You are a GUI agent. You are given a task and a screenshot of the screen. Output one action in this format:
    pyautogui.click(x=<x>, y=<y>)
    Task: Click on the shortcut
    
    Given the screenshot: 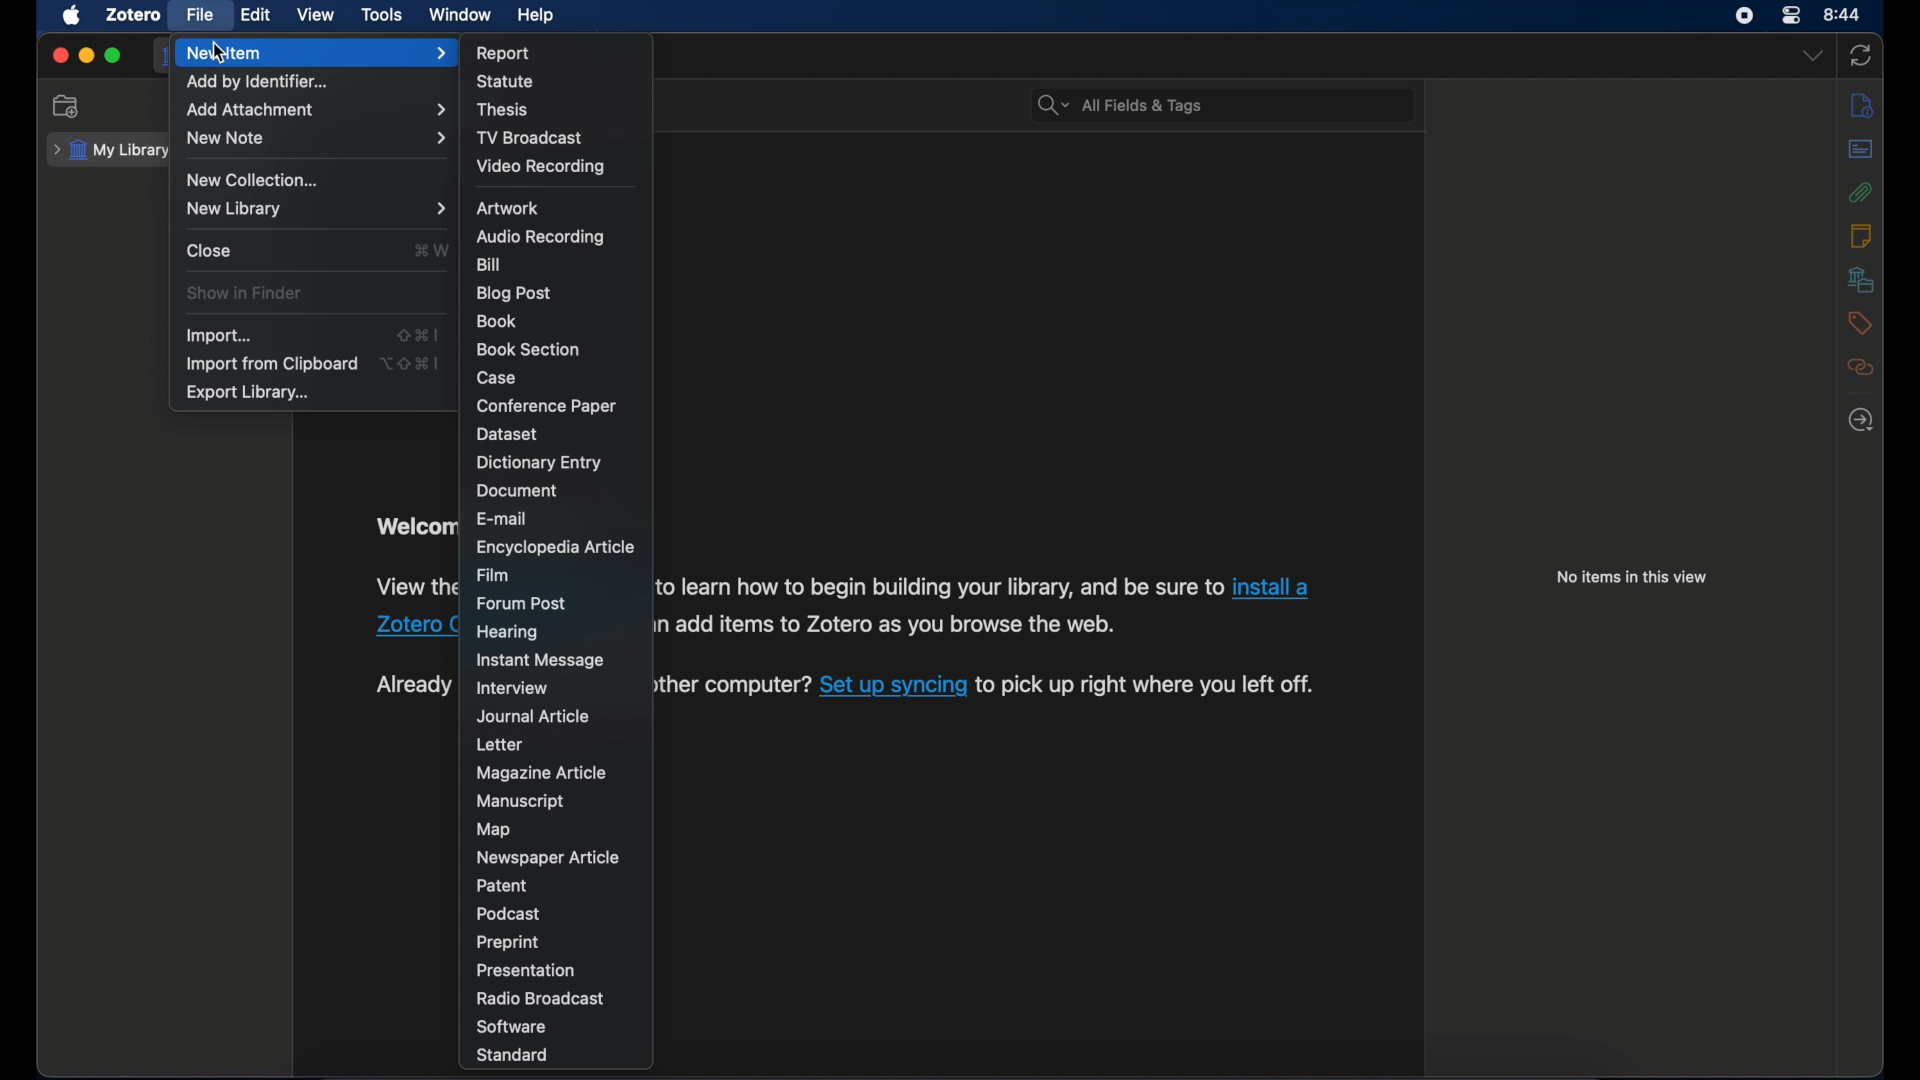 What is the action you would take?
    pyautogui.click(x=409, y=364)
    